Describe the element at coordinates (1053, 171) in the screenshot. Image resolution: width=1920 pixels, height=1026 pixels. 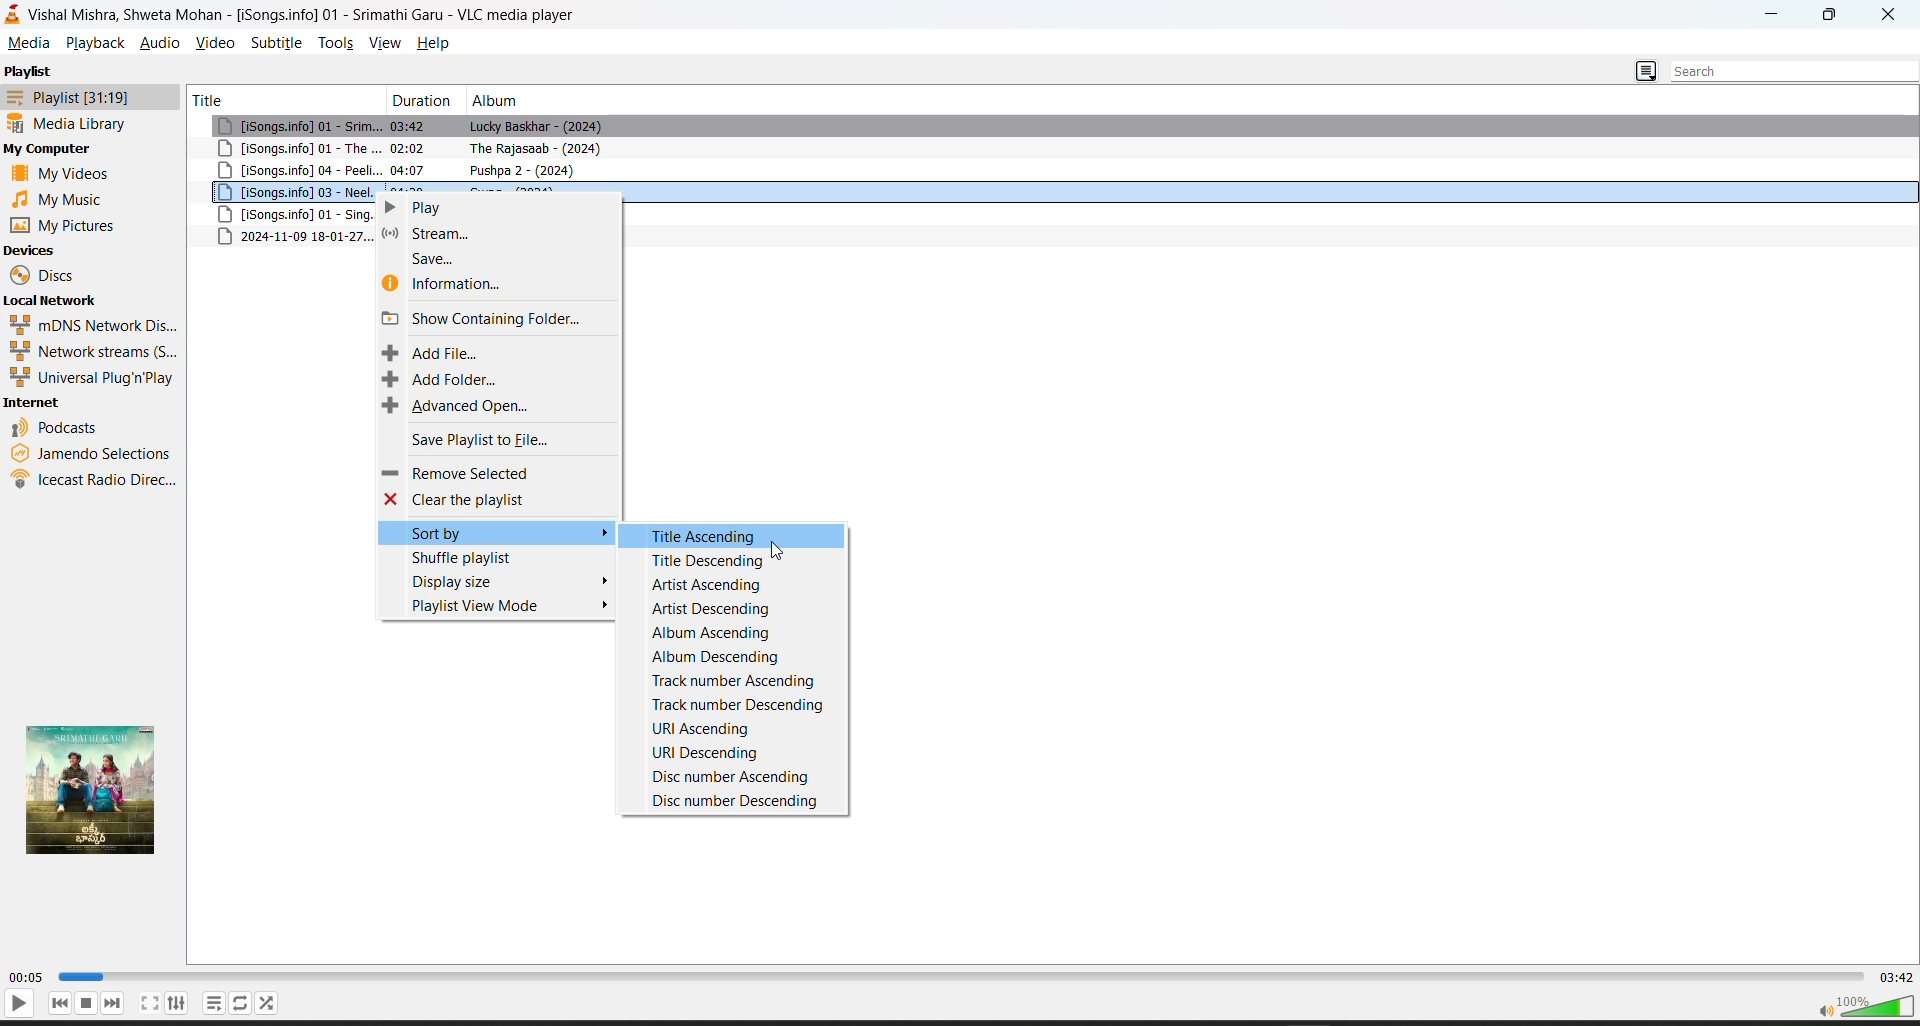
I see `song` at that location.